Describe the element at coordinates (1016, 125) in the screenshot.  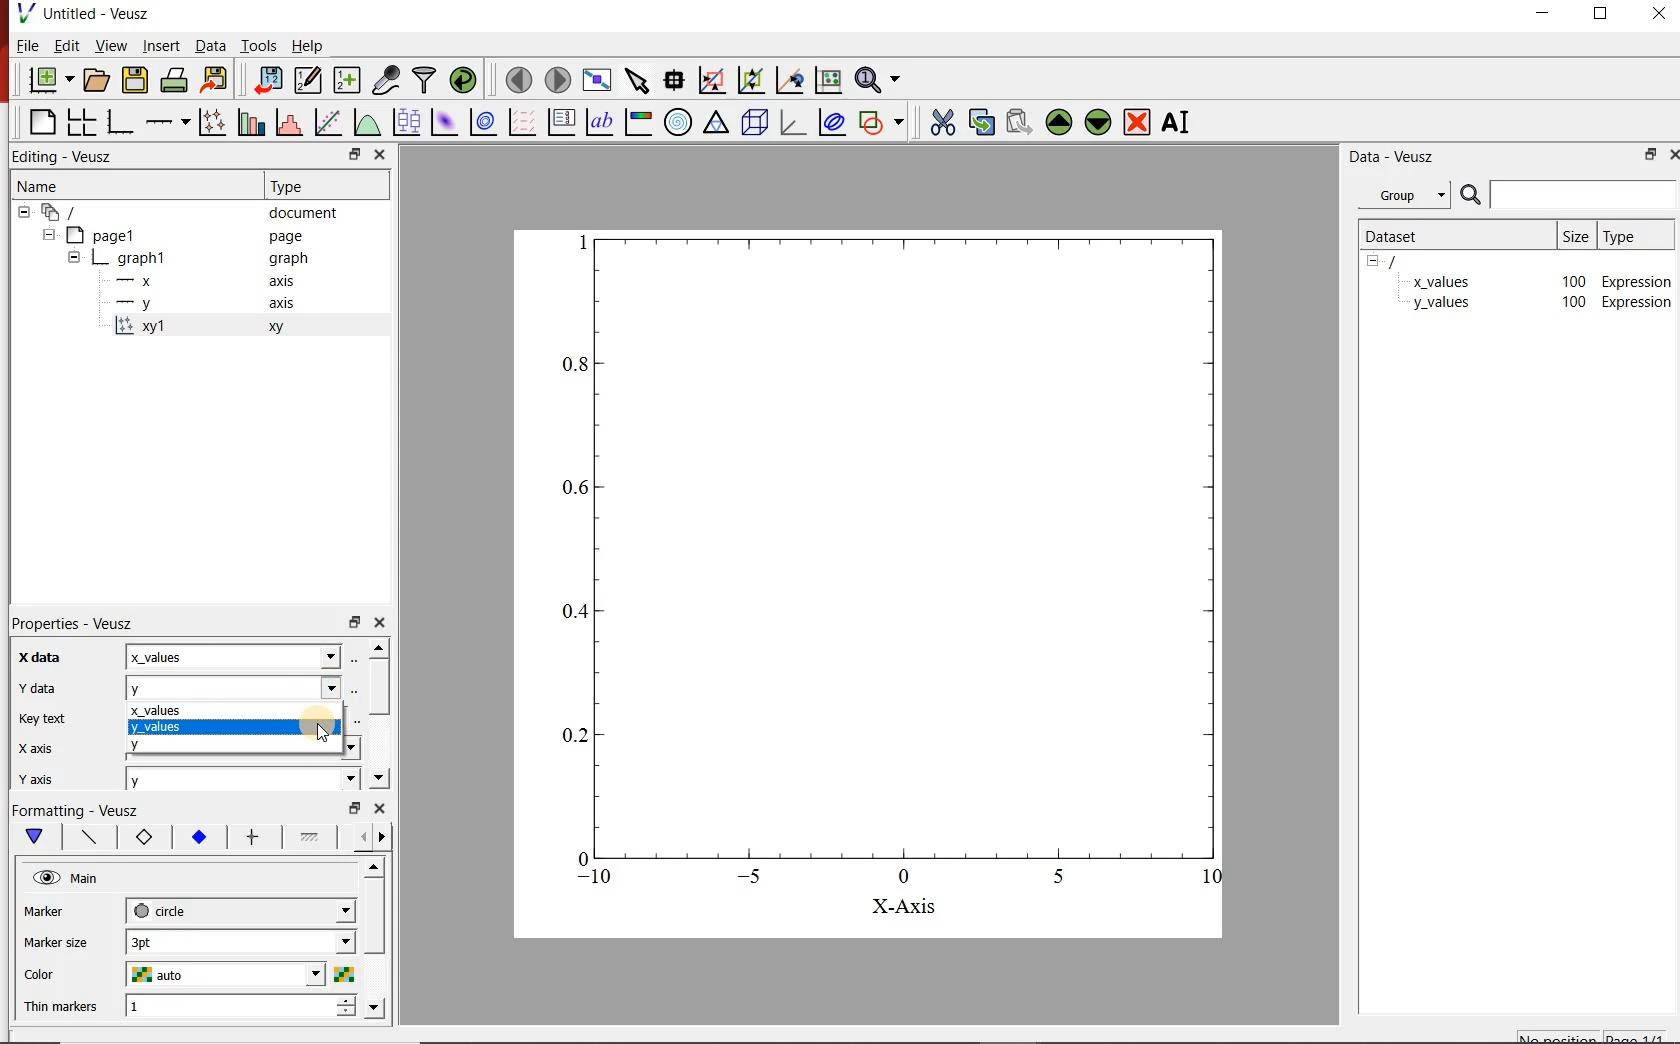
I see `paste the selected widget` at that location.